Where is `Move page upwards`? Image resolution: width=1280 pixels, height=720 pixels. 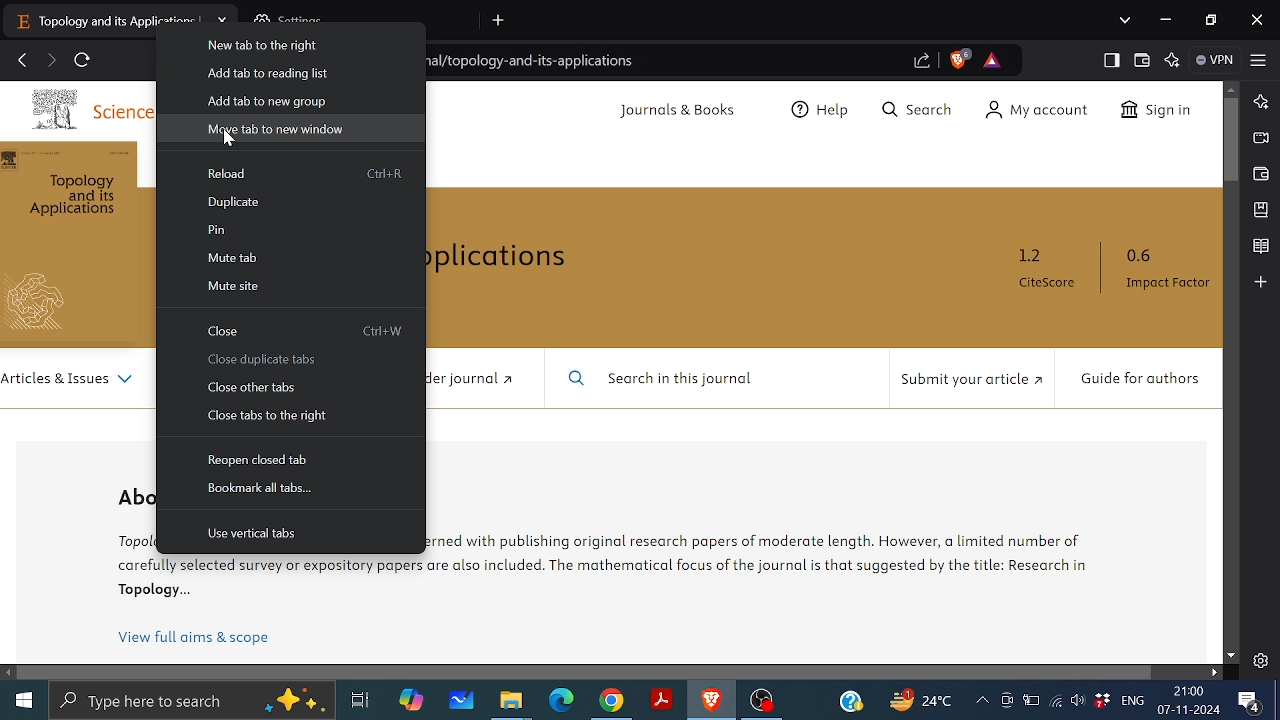
Move page upwards is located at coordinates (1231, 90).